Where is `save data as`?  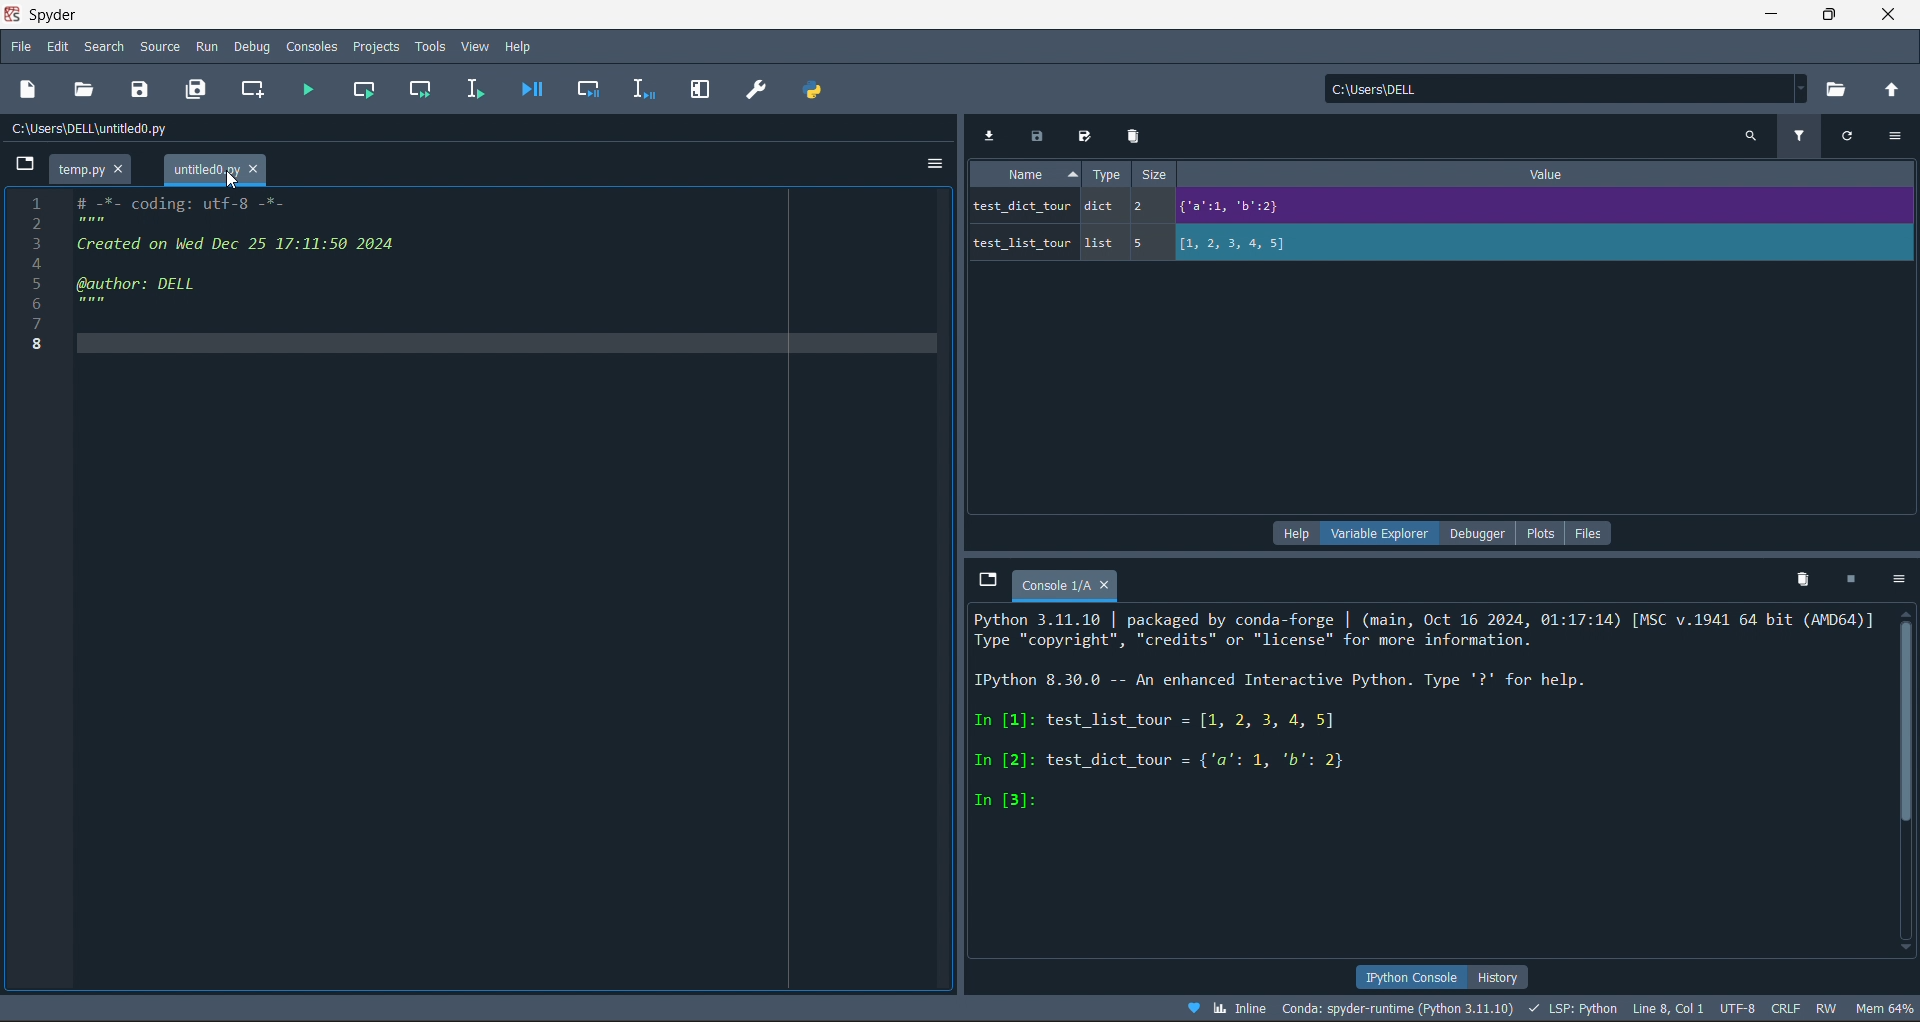
save data as is located at coordinates (1084, 134).